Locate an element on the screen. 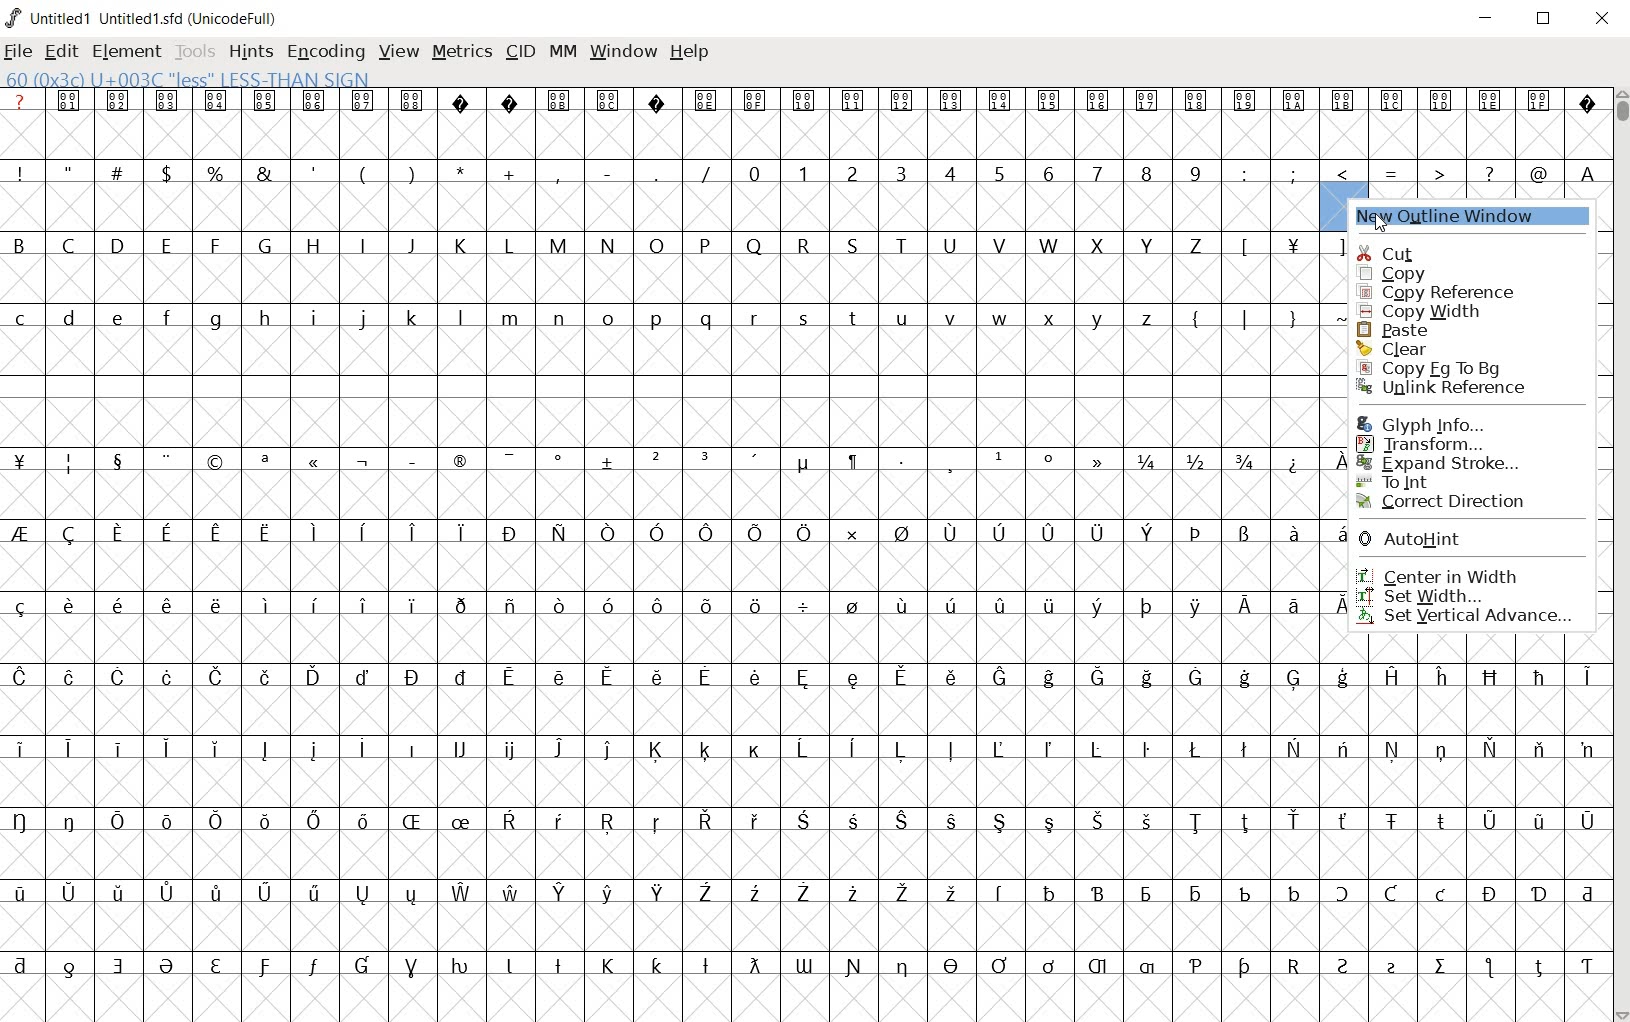  empty cells is located at coordinates (676, 421).